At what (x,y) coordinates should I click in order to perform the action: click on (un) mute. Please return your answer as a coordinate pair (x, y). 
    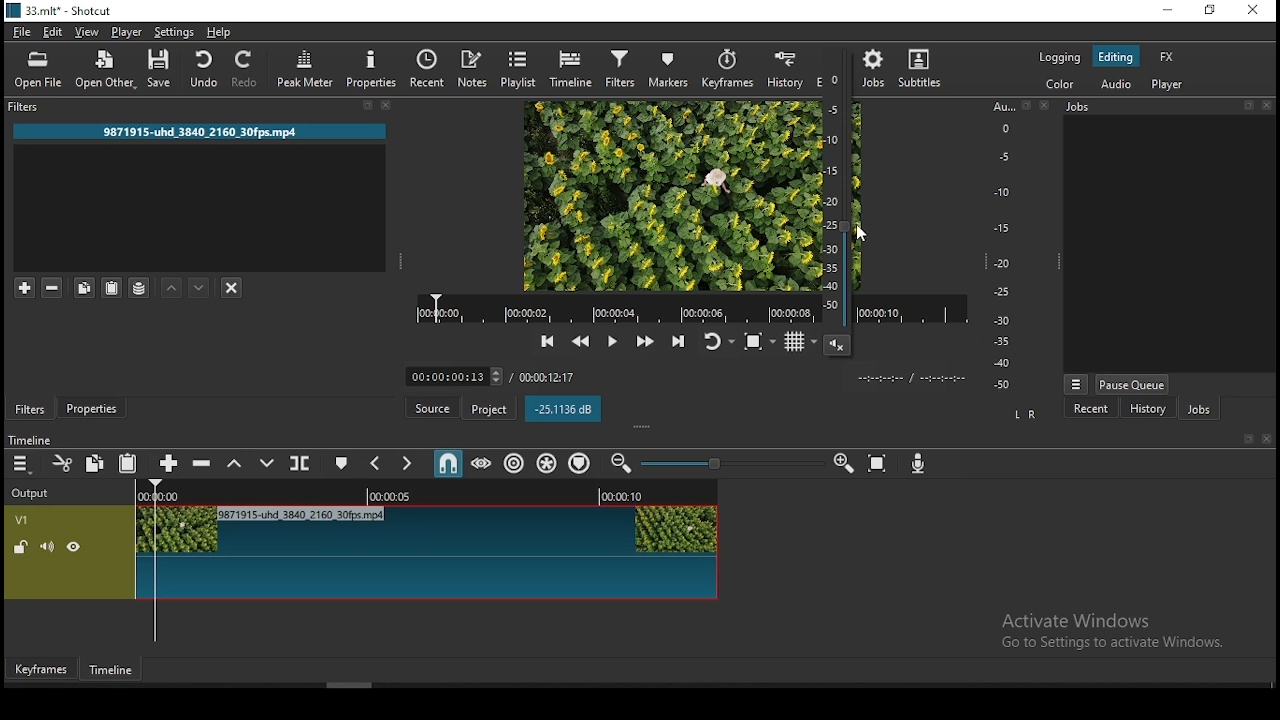
    Looking at the image, I should click on (48, 547).